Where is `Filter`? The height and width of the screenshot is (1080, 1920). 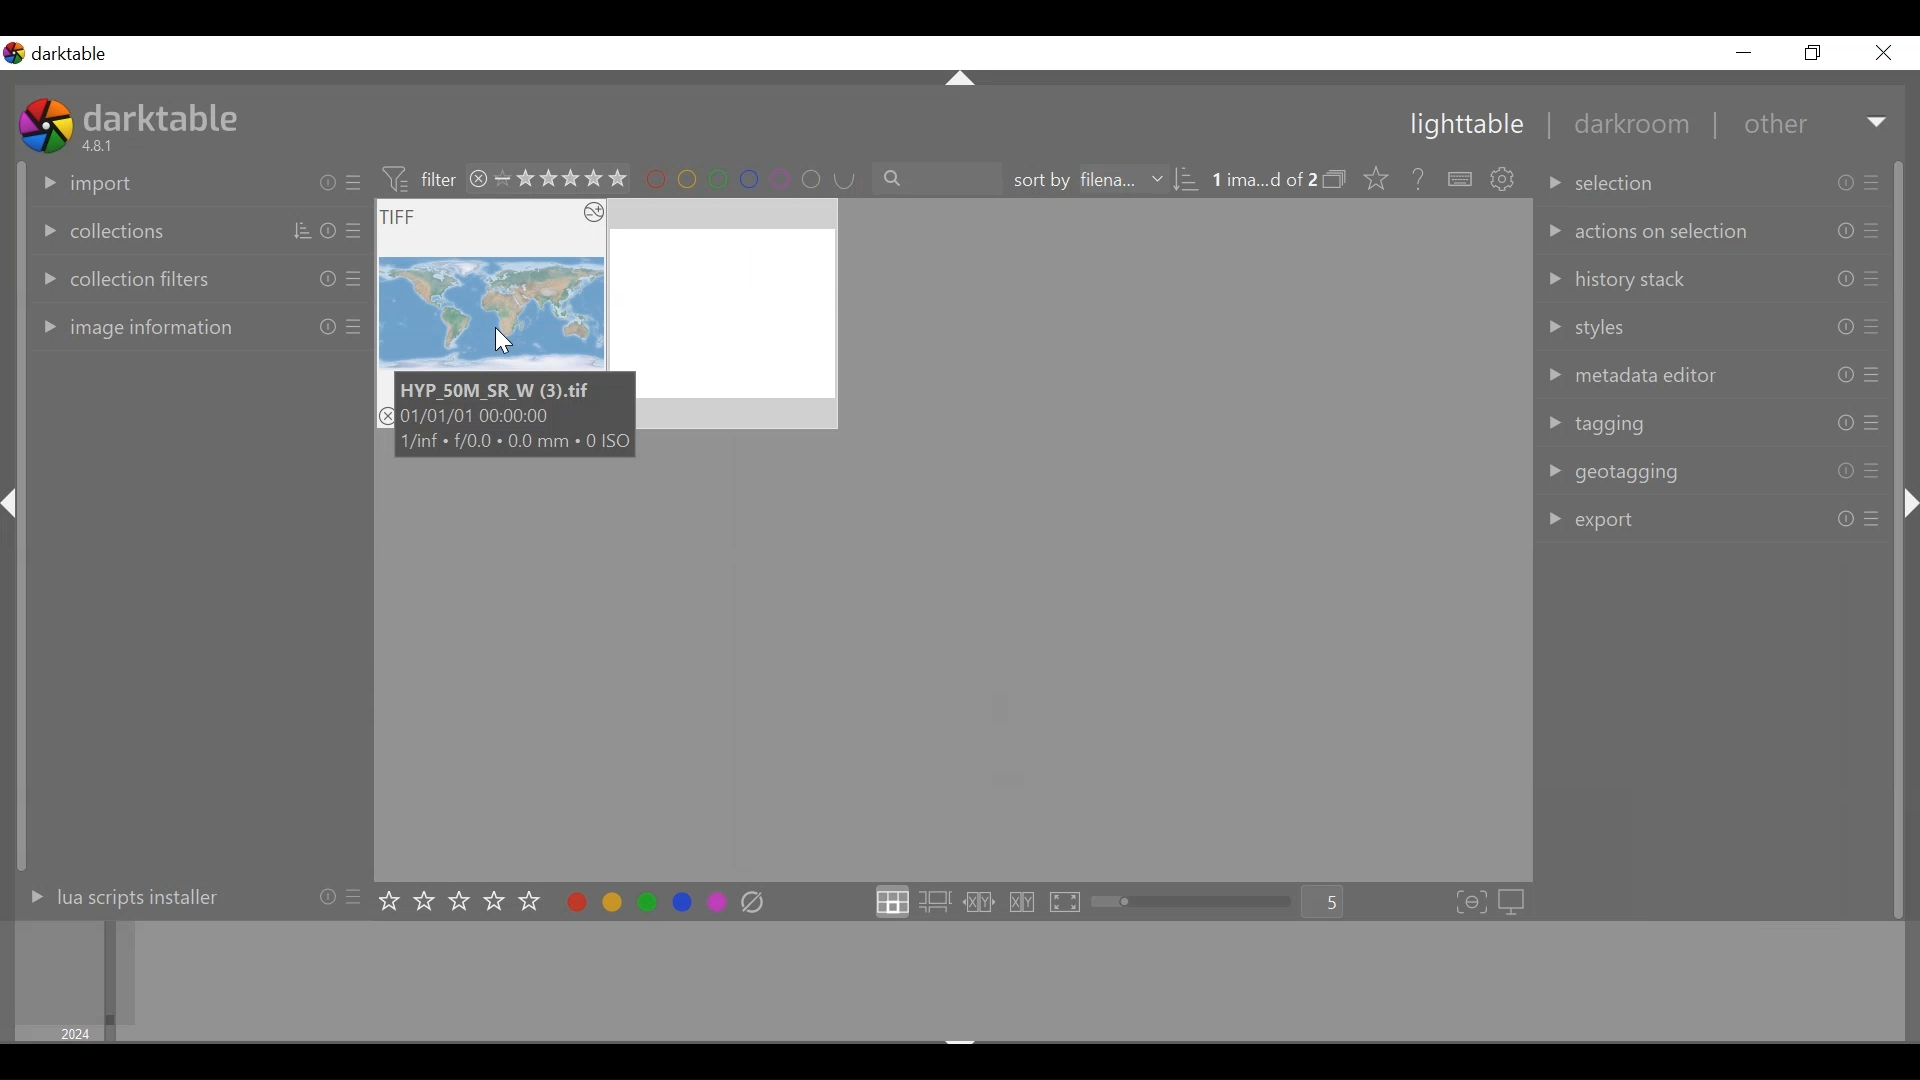
Filter is located at coordinates (416, 181).